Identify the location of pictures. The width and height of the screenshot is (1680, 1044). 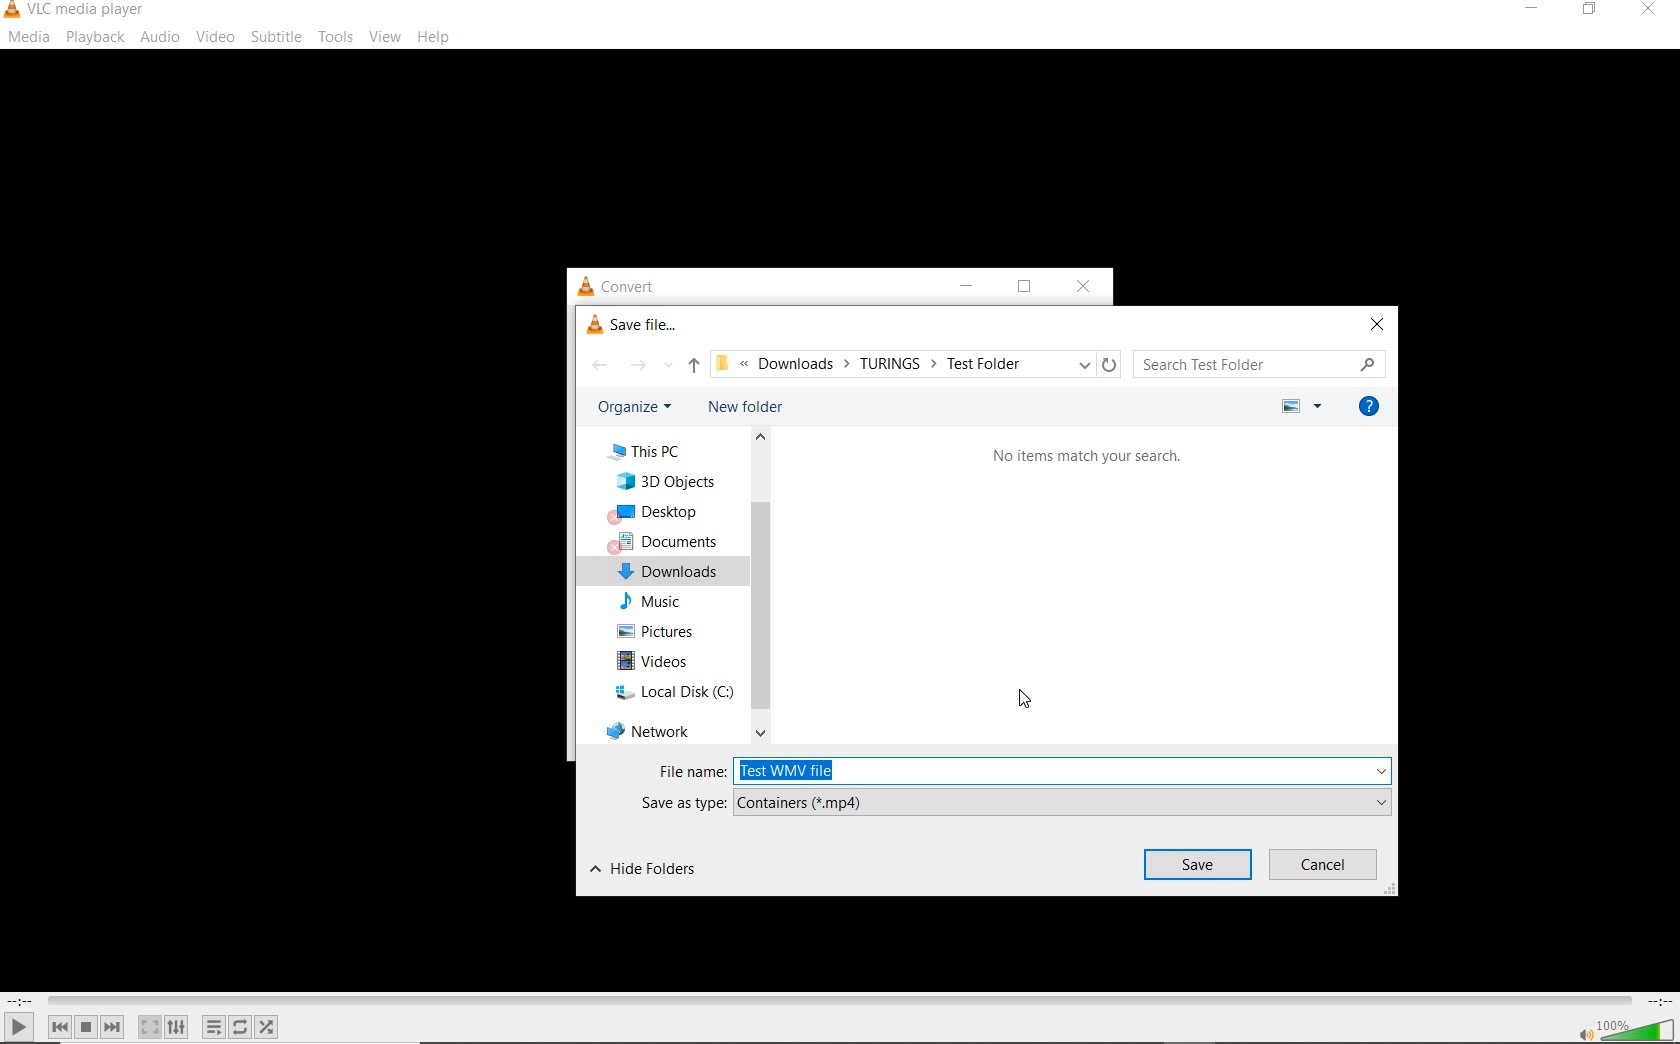
(661, 631).